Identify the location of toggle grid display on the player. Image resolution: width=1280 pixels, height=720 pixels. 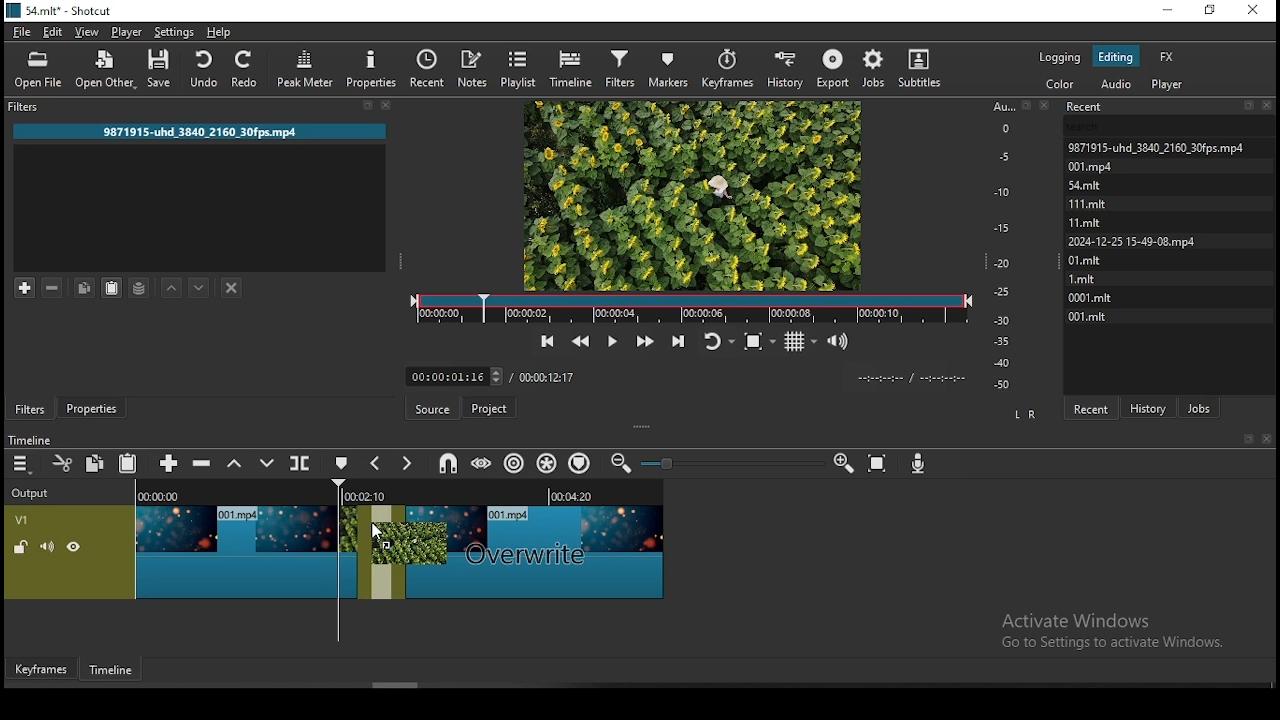
(799, 340).